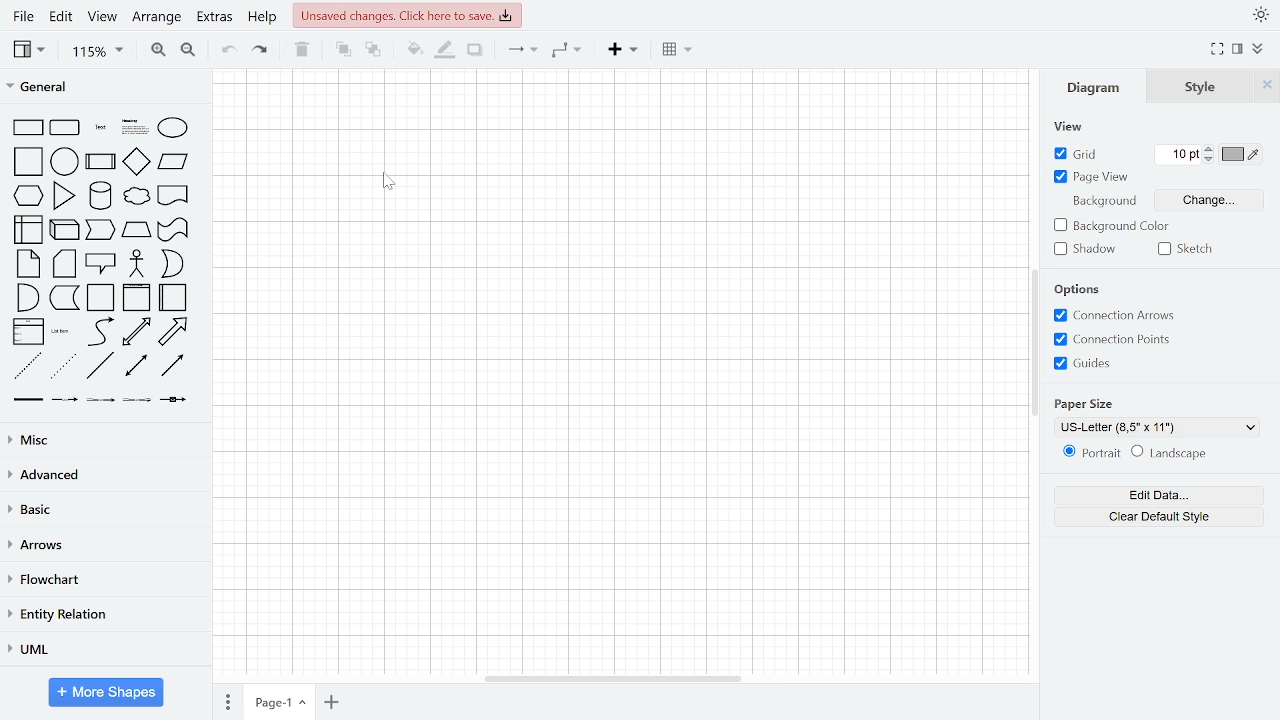  I want to click on triangle, so click(63, 195).